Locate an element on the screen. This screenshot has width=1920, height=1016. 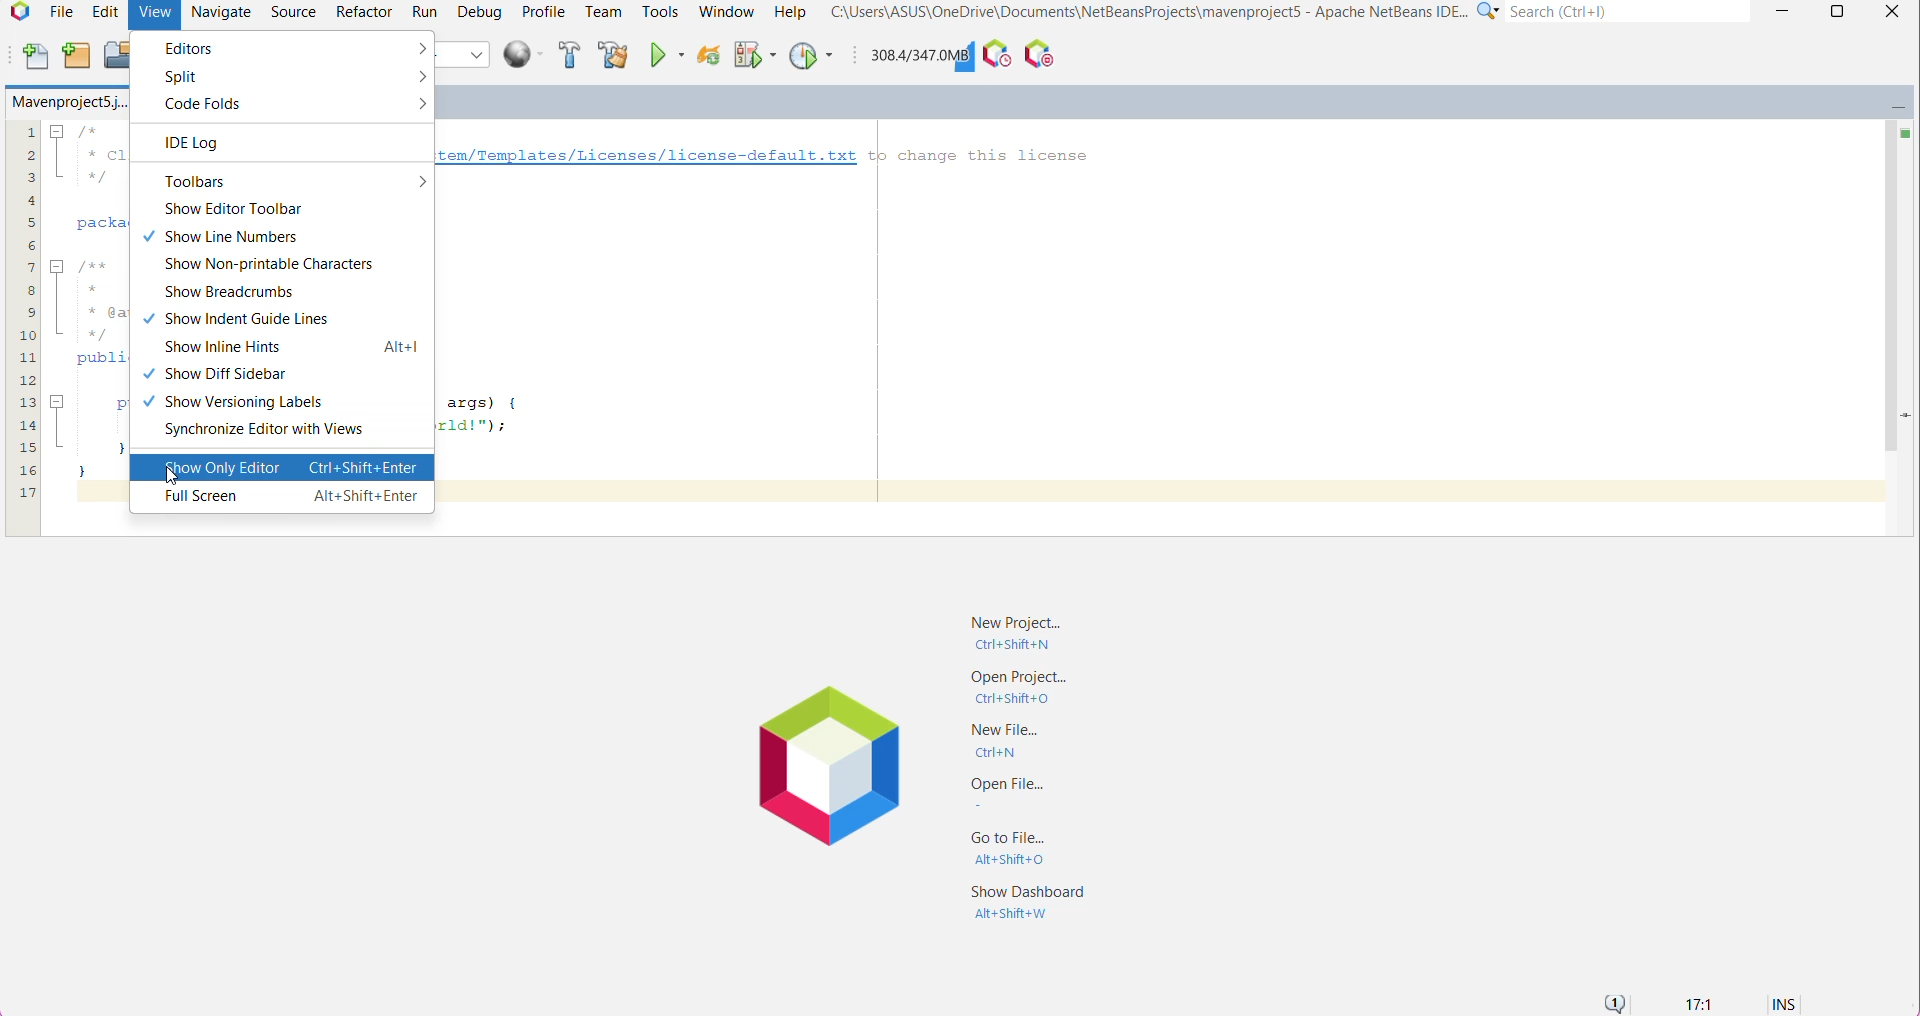
Search(Ctrl+e) is located at coordinates (1631, 12).